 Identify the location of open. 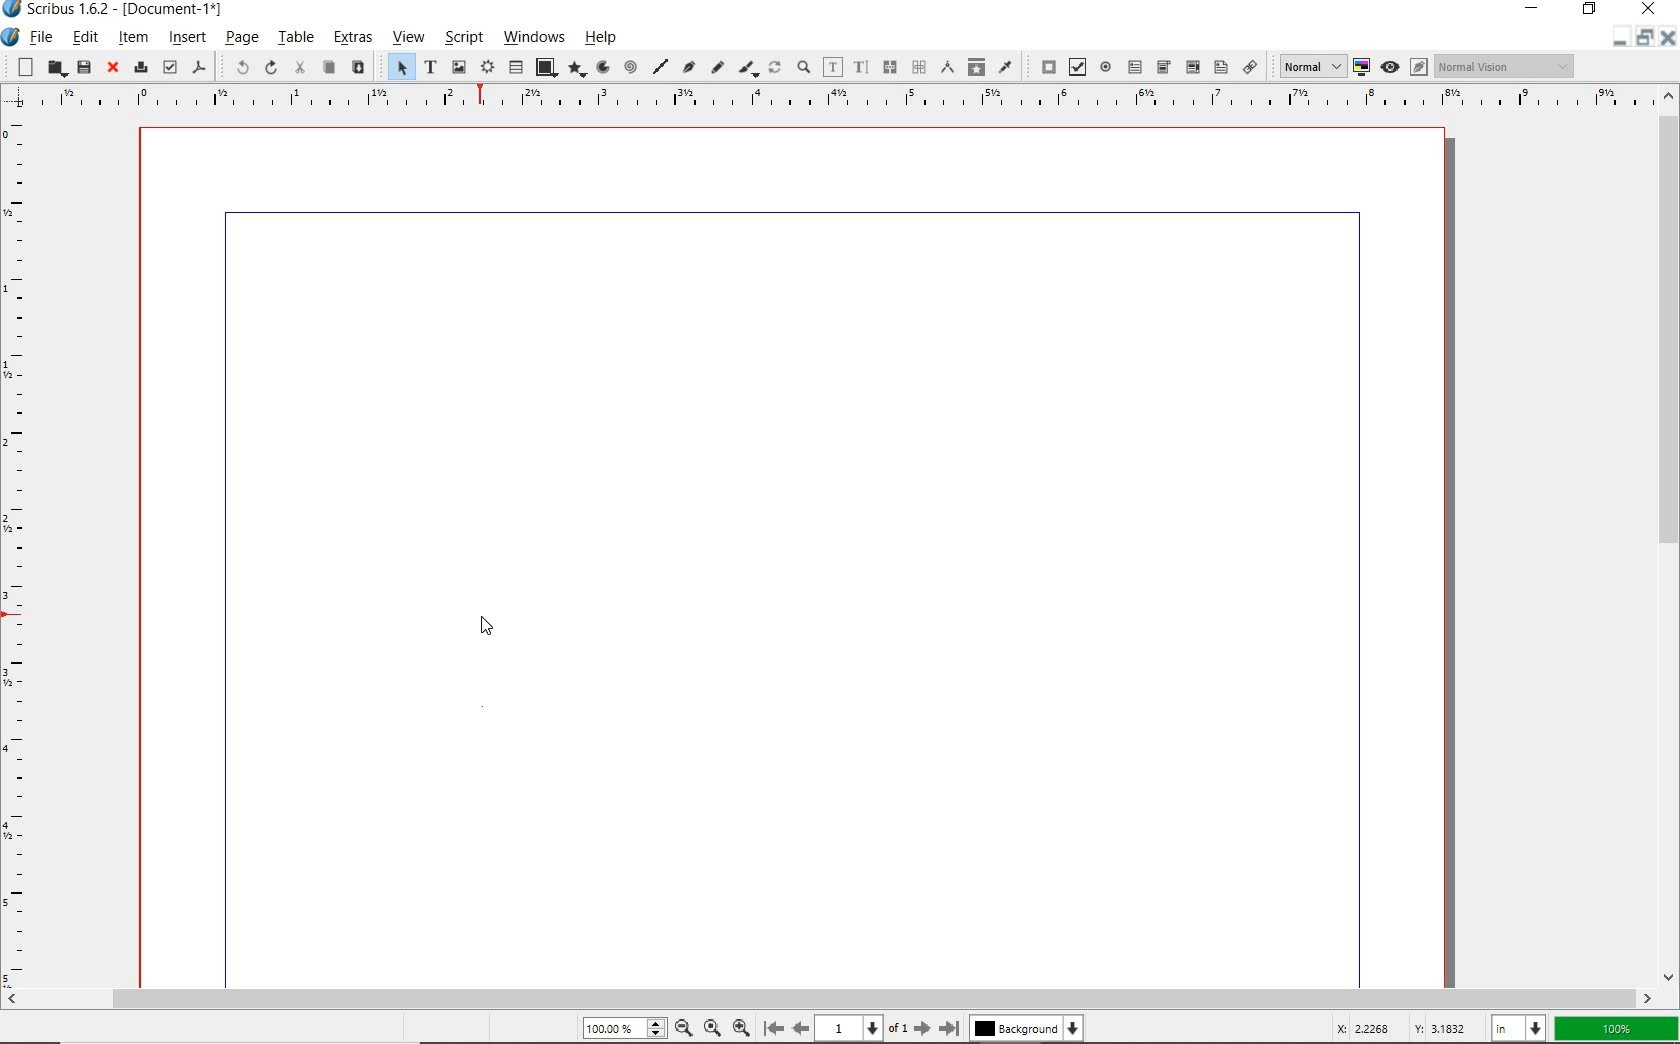
(55, 69).